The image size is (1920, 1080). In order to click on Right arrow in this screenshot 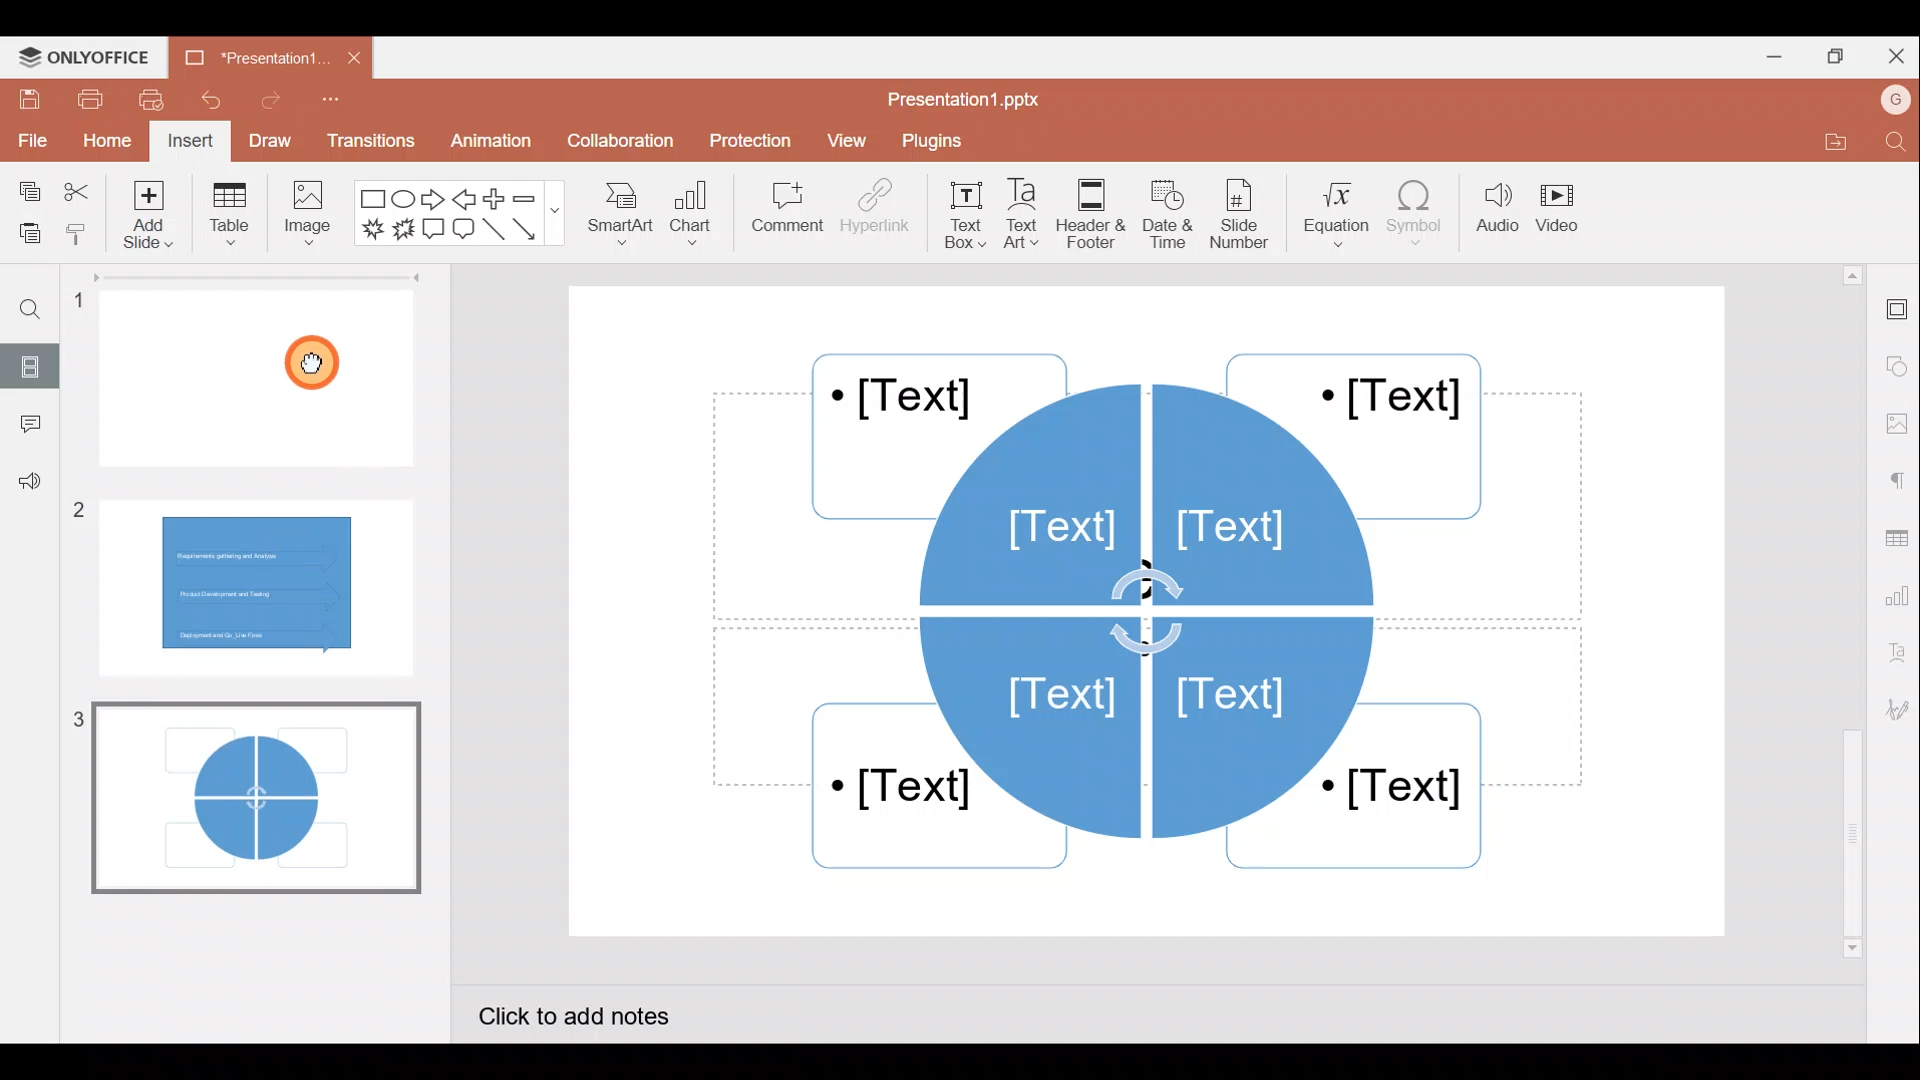, I will do `click(434, 201)`.